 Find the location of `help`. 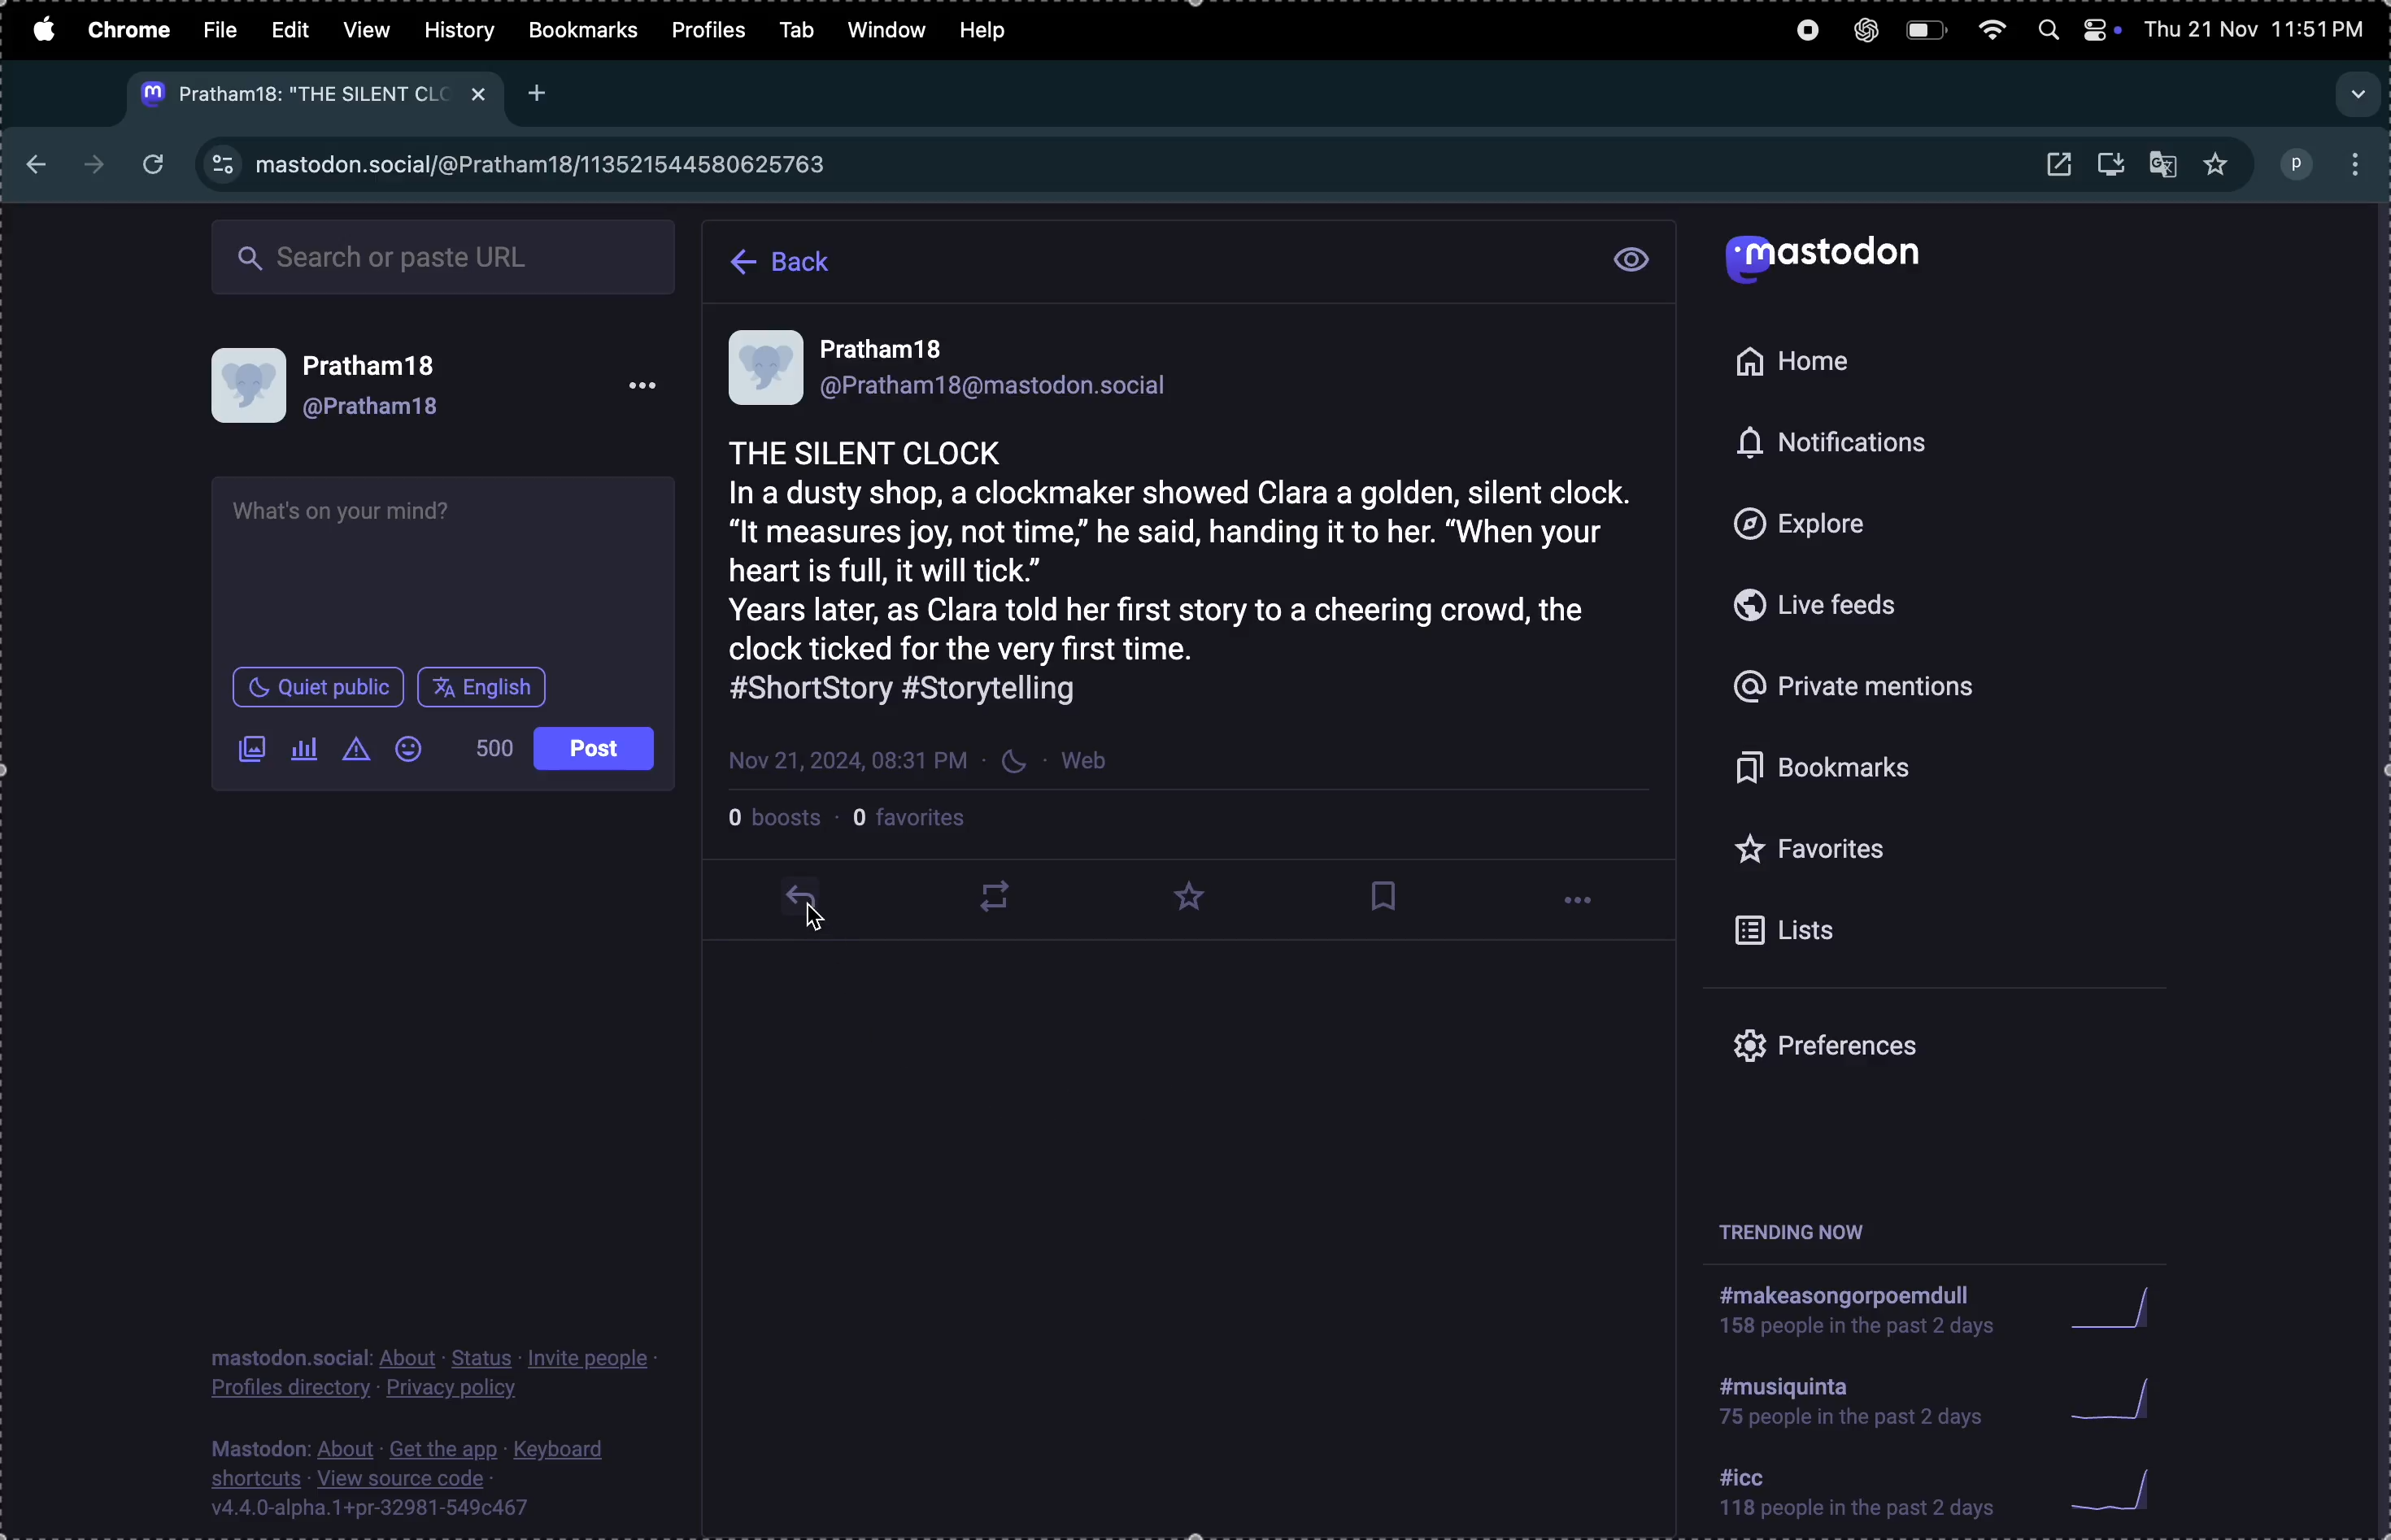

help is located at coordinates (994, 34).